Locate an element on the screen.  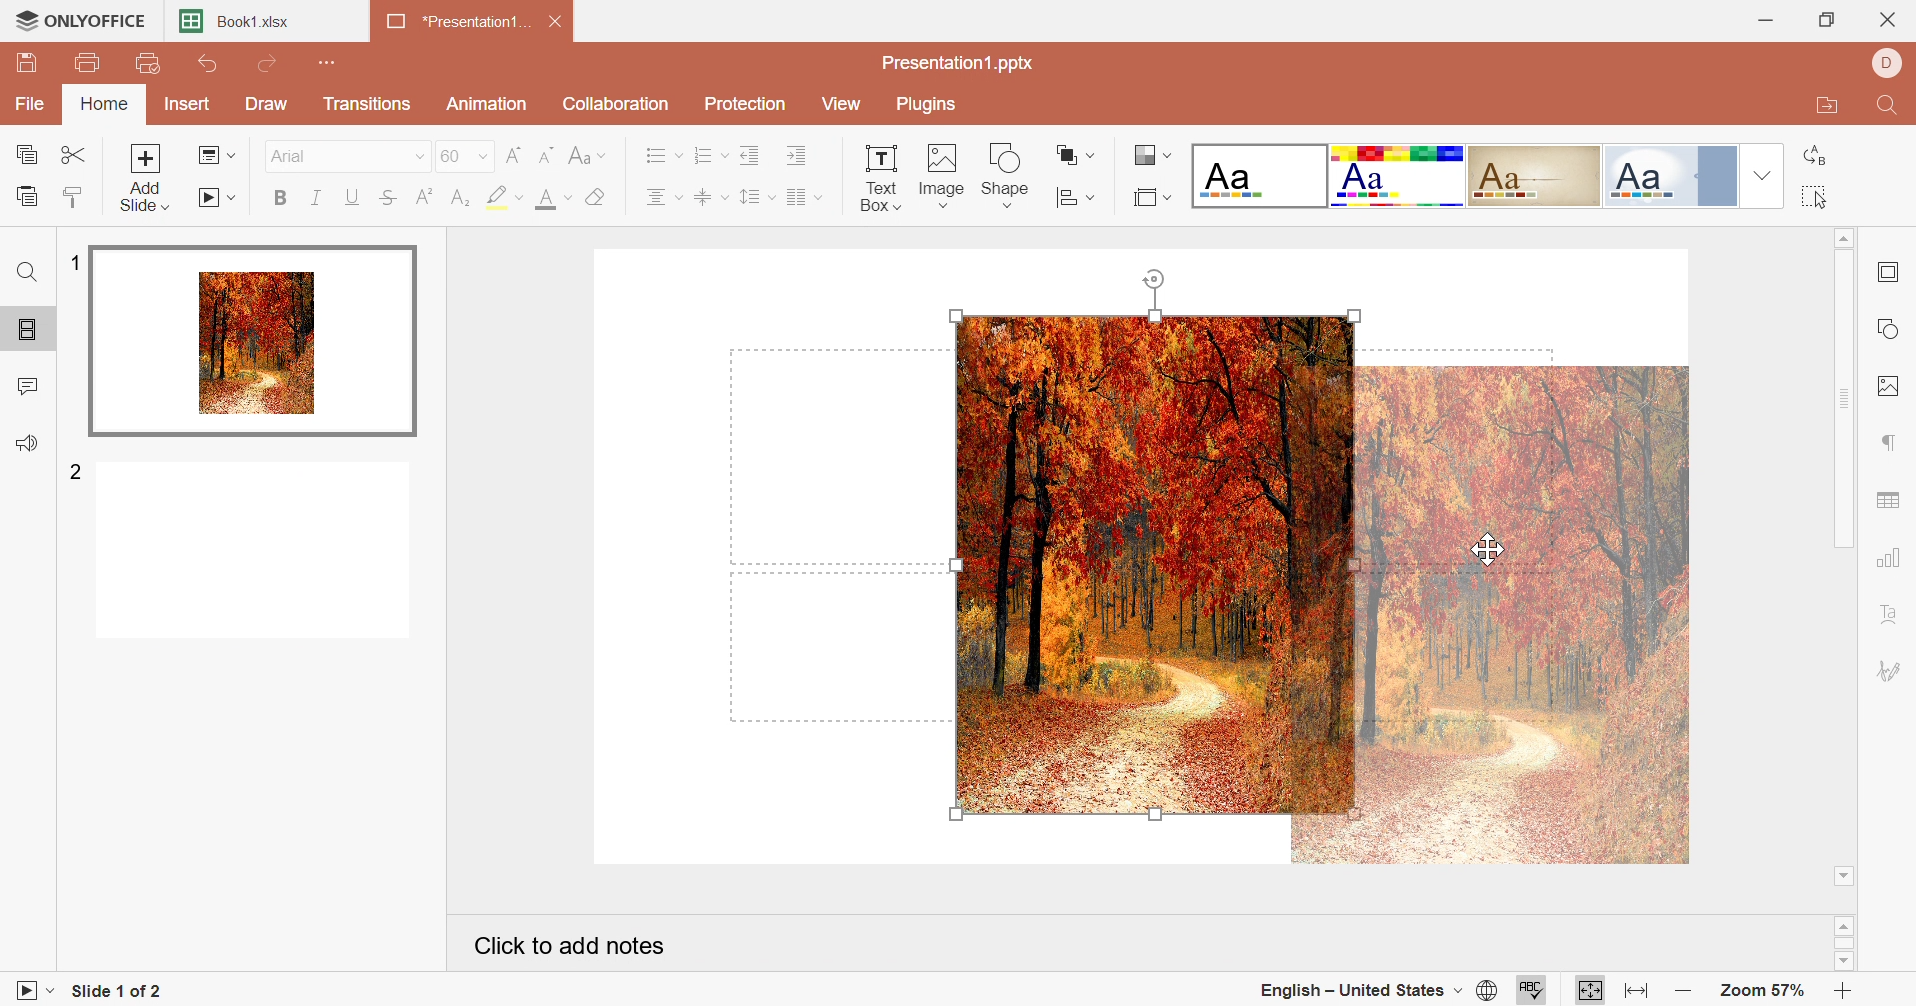
Change slide layout is located at coordinates (219, 157).